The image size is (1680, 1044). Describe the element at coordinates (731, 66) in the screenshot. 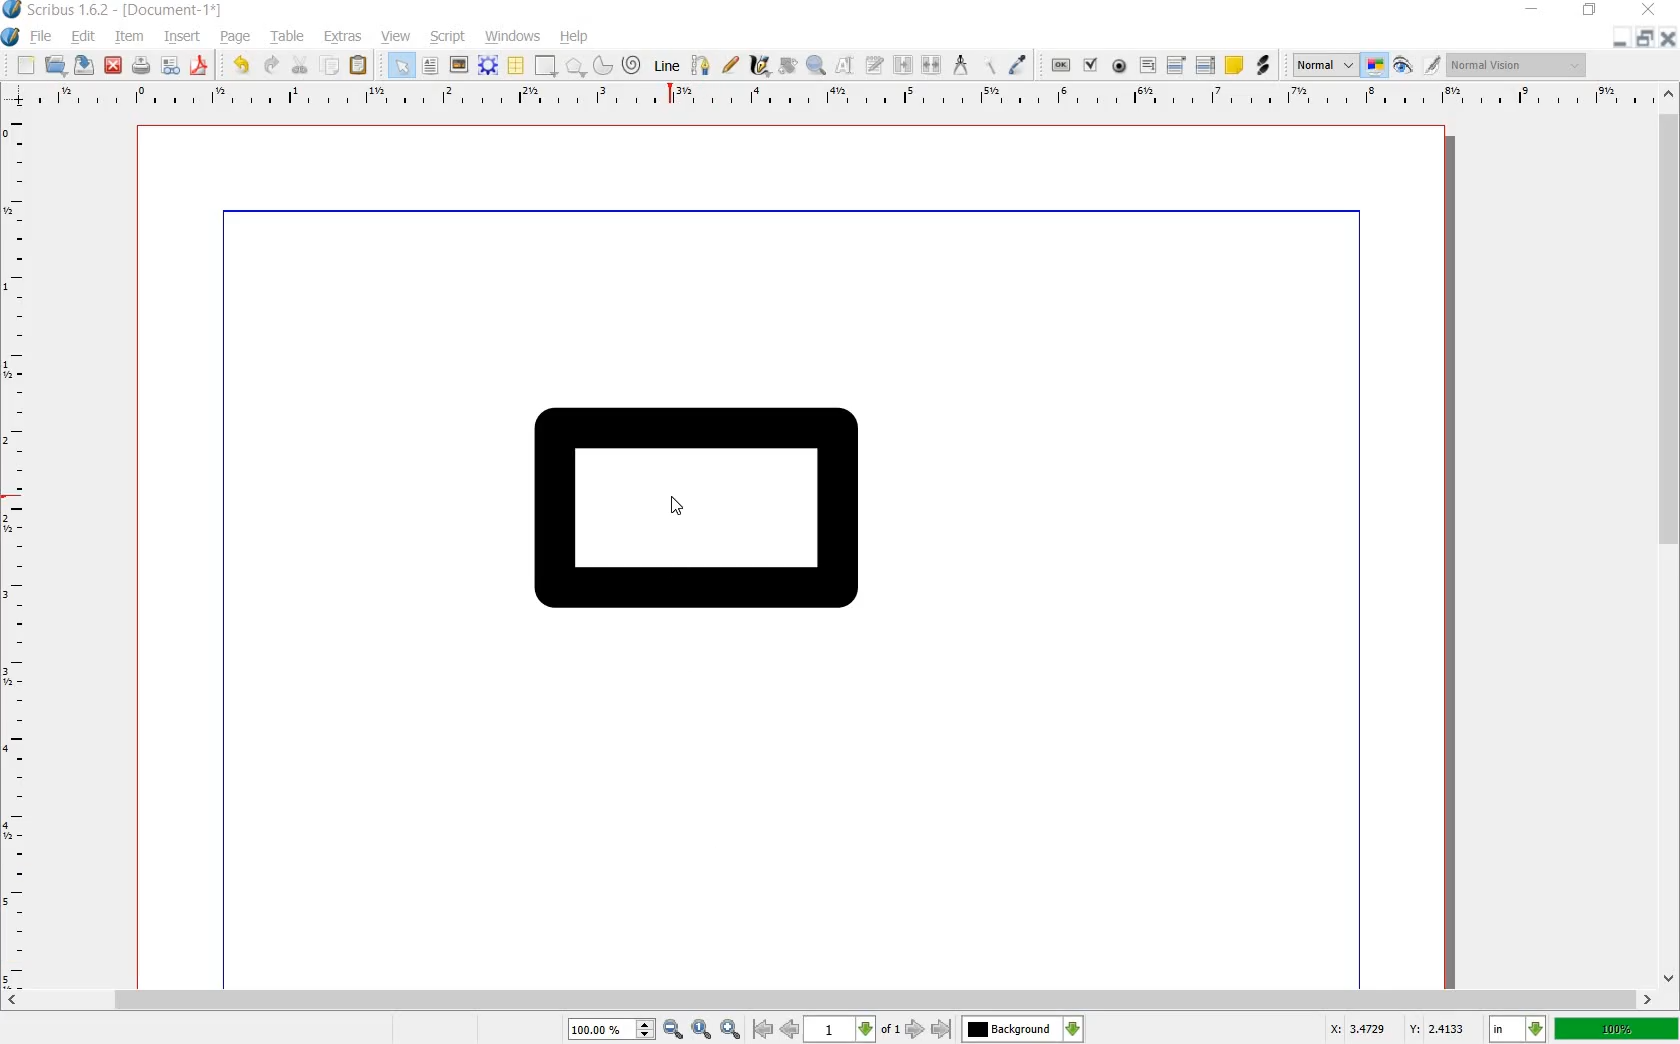

I see `freehand line` at that location.